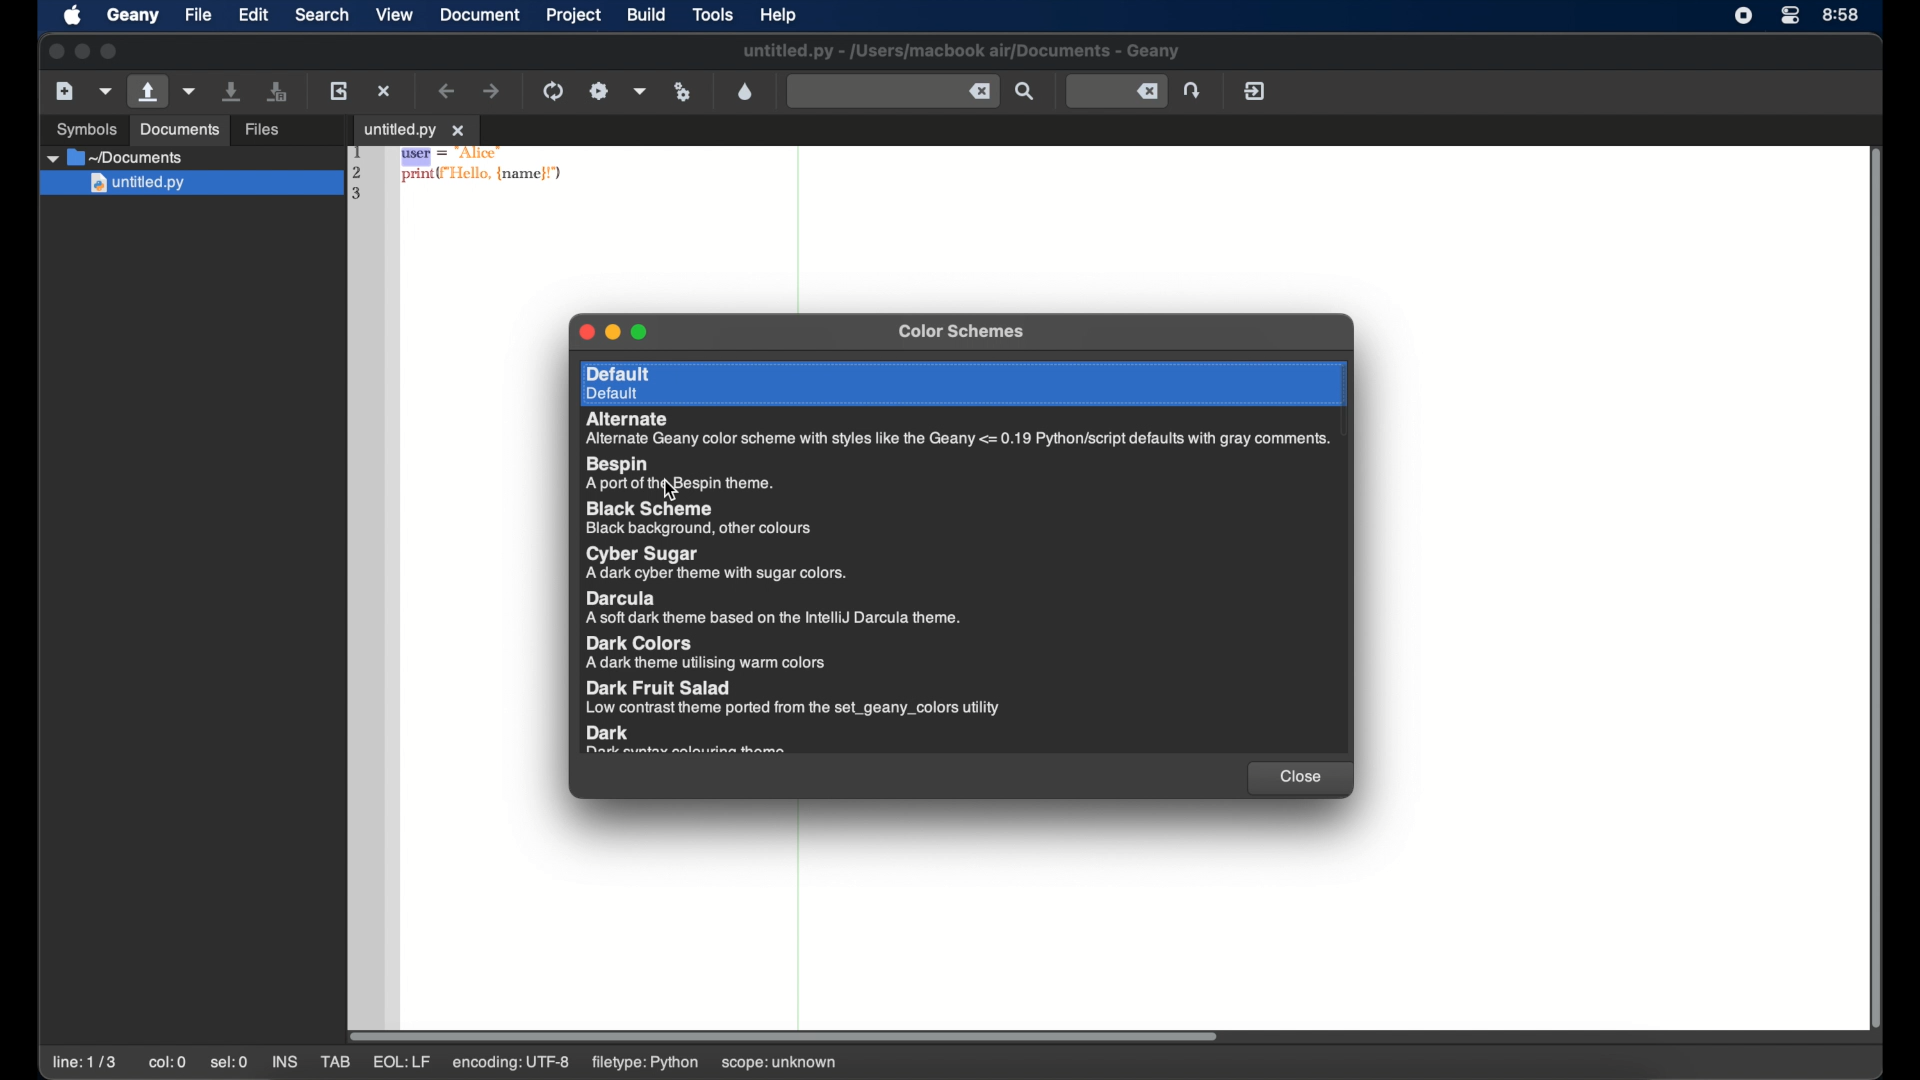  I want to click on choose more build actions, so click(641, 91).